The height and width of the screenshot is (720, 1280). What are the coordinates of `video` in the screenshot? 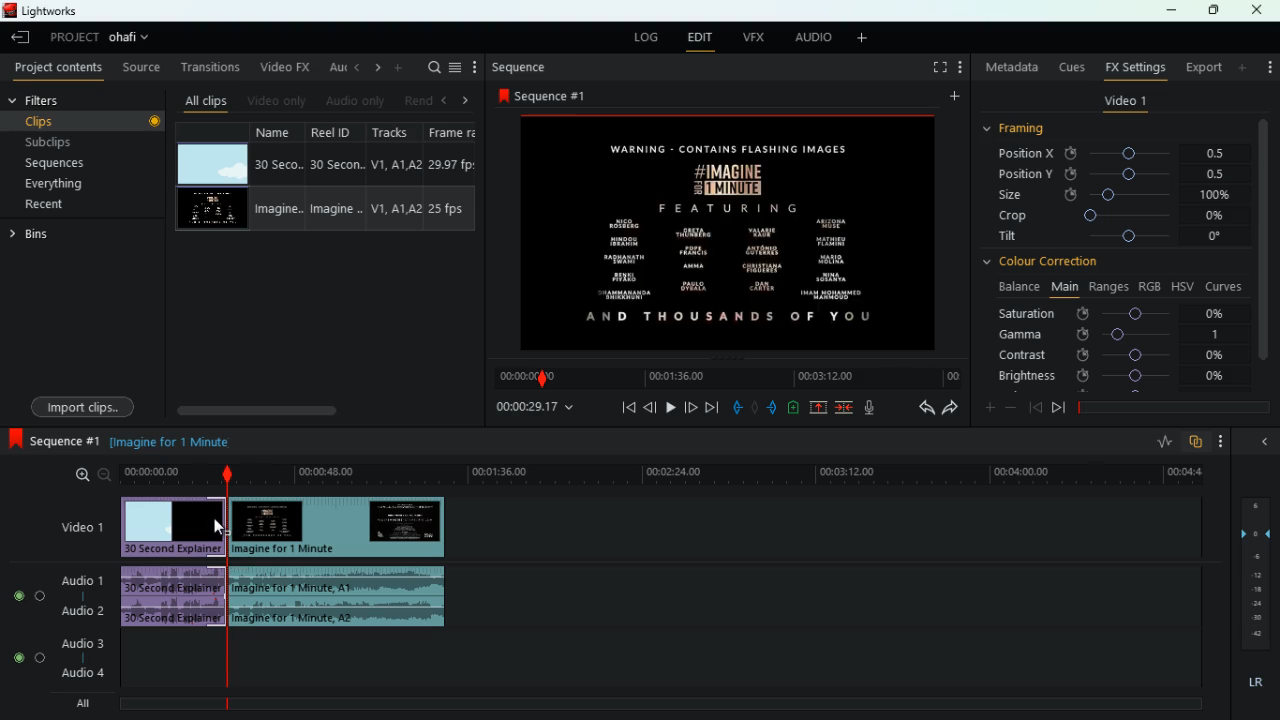 It's located at (338, 527).